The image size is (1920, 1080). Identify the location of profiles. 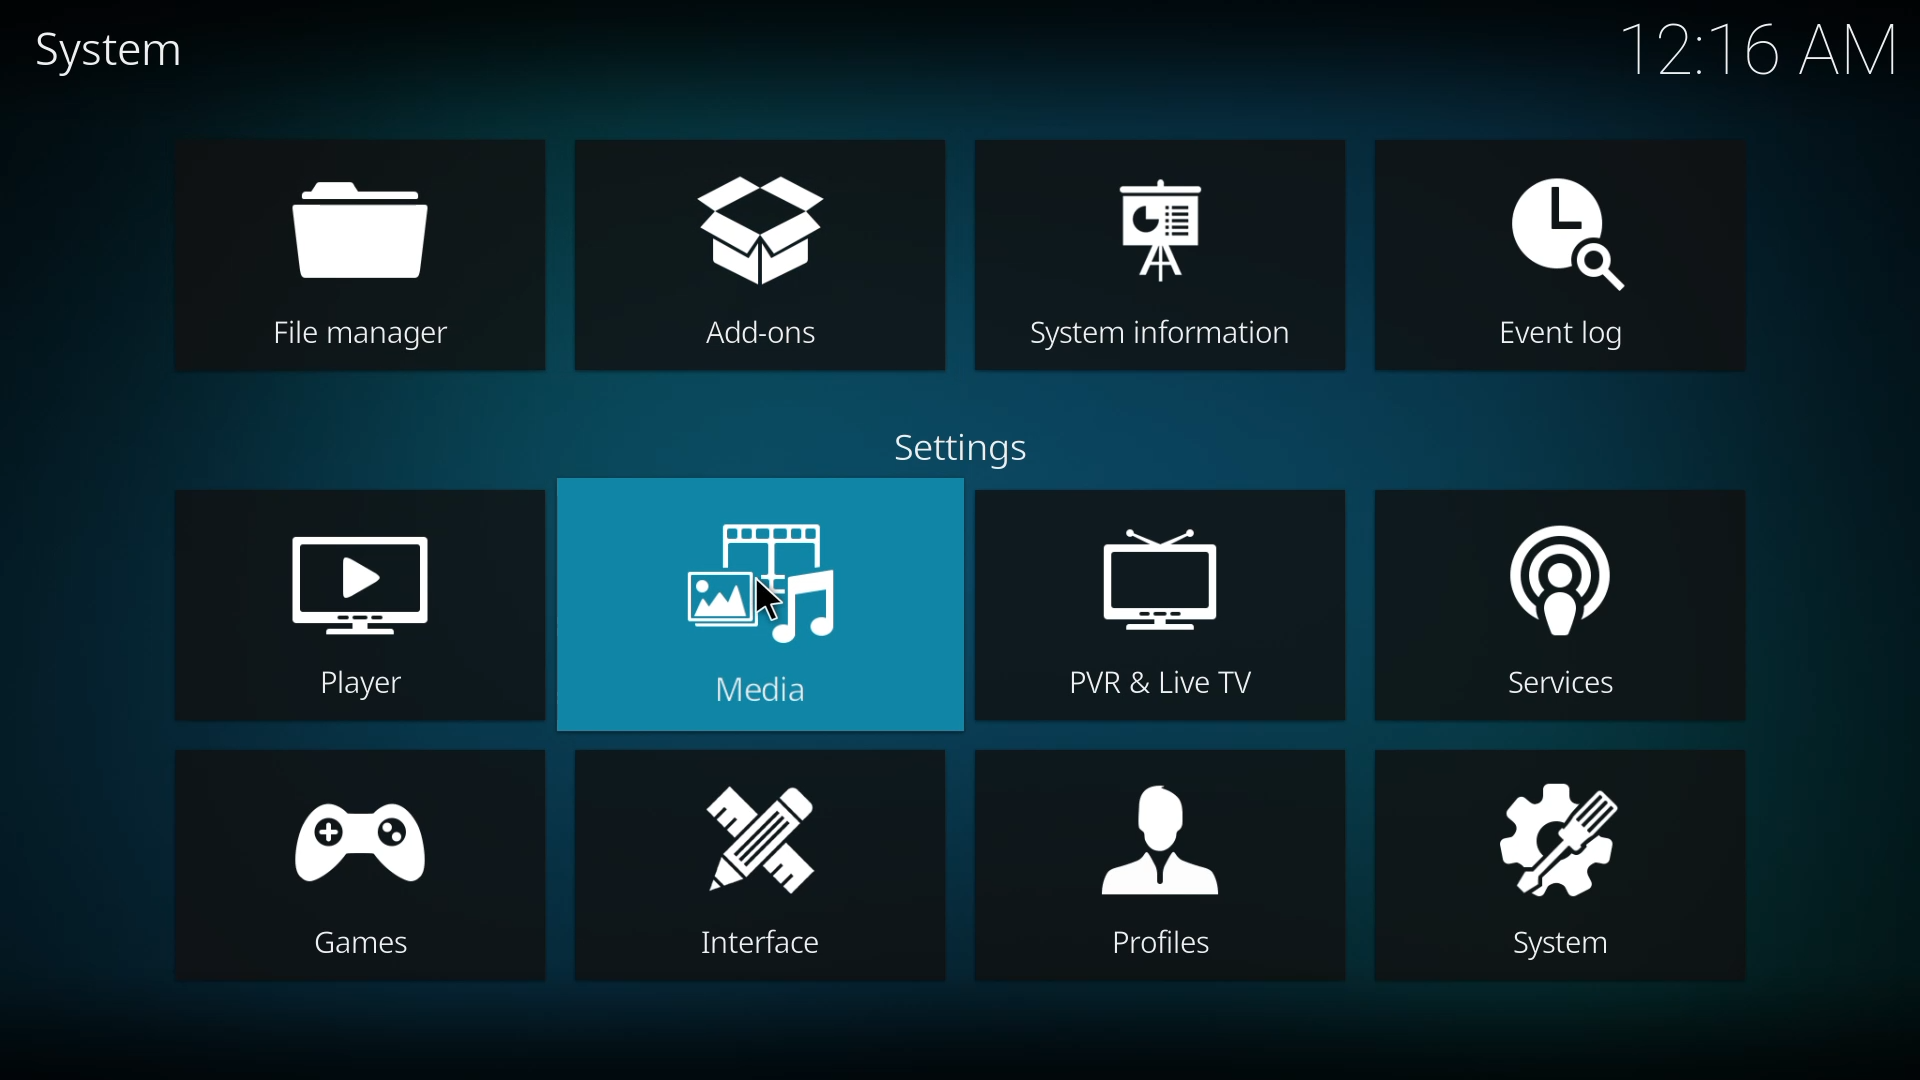
(1176, 839).